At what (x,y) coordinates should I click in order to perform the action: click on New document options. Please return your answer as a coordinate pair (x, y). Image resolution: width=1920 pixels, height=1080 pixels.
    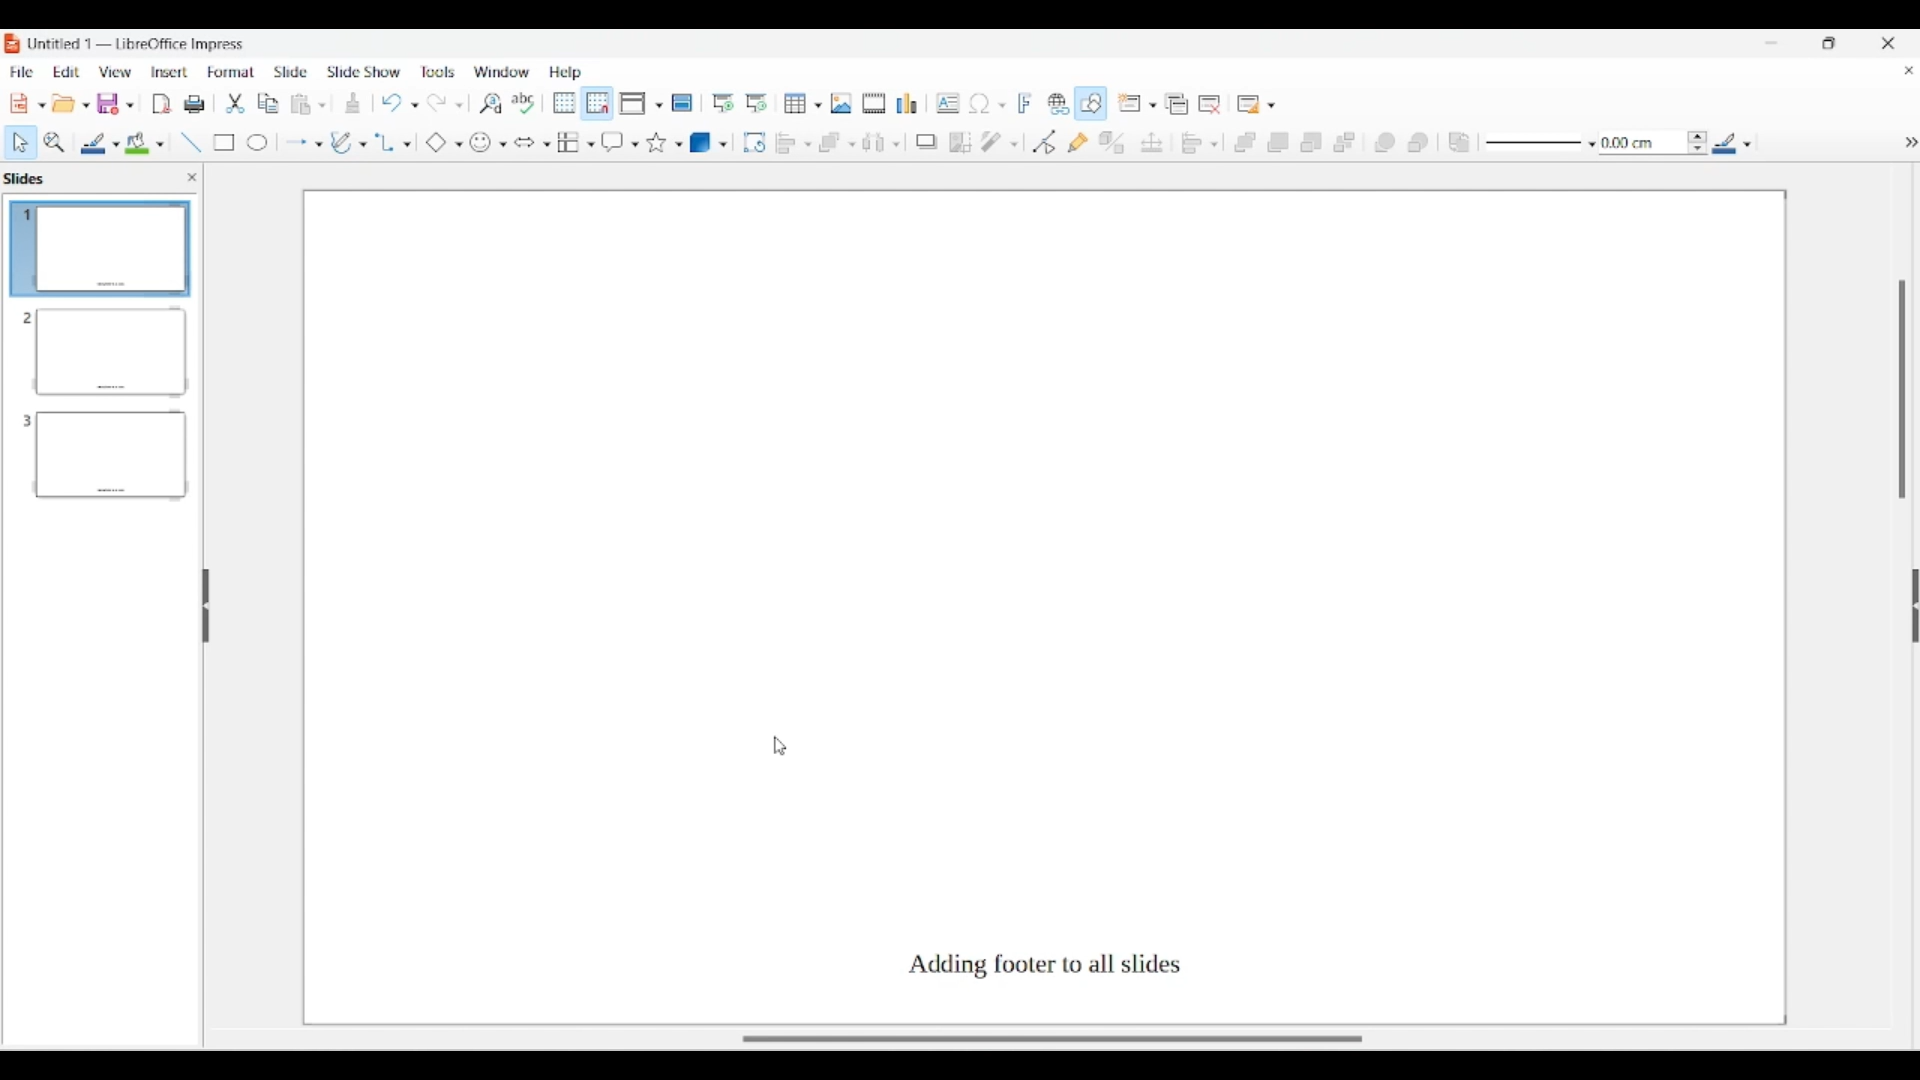
    Looking at the image, I should click on (28, 104).